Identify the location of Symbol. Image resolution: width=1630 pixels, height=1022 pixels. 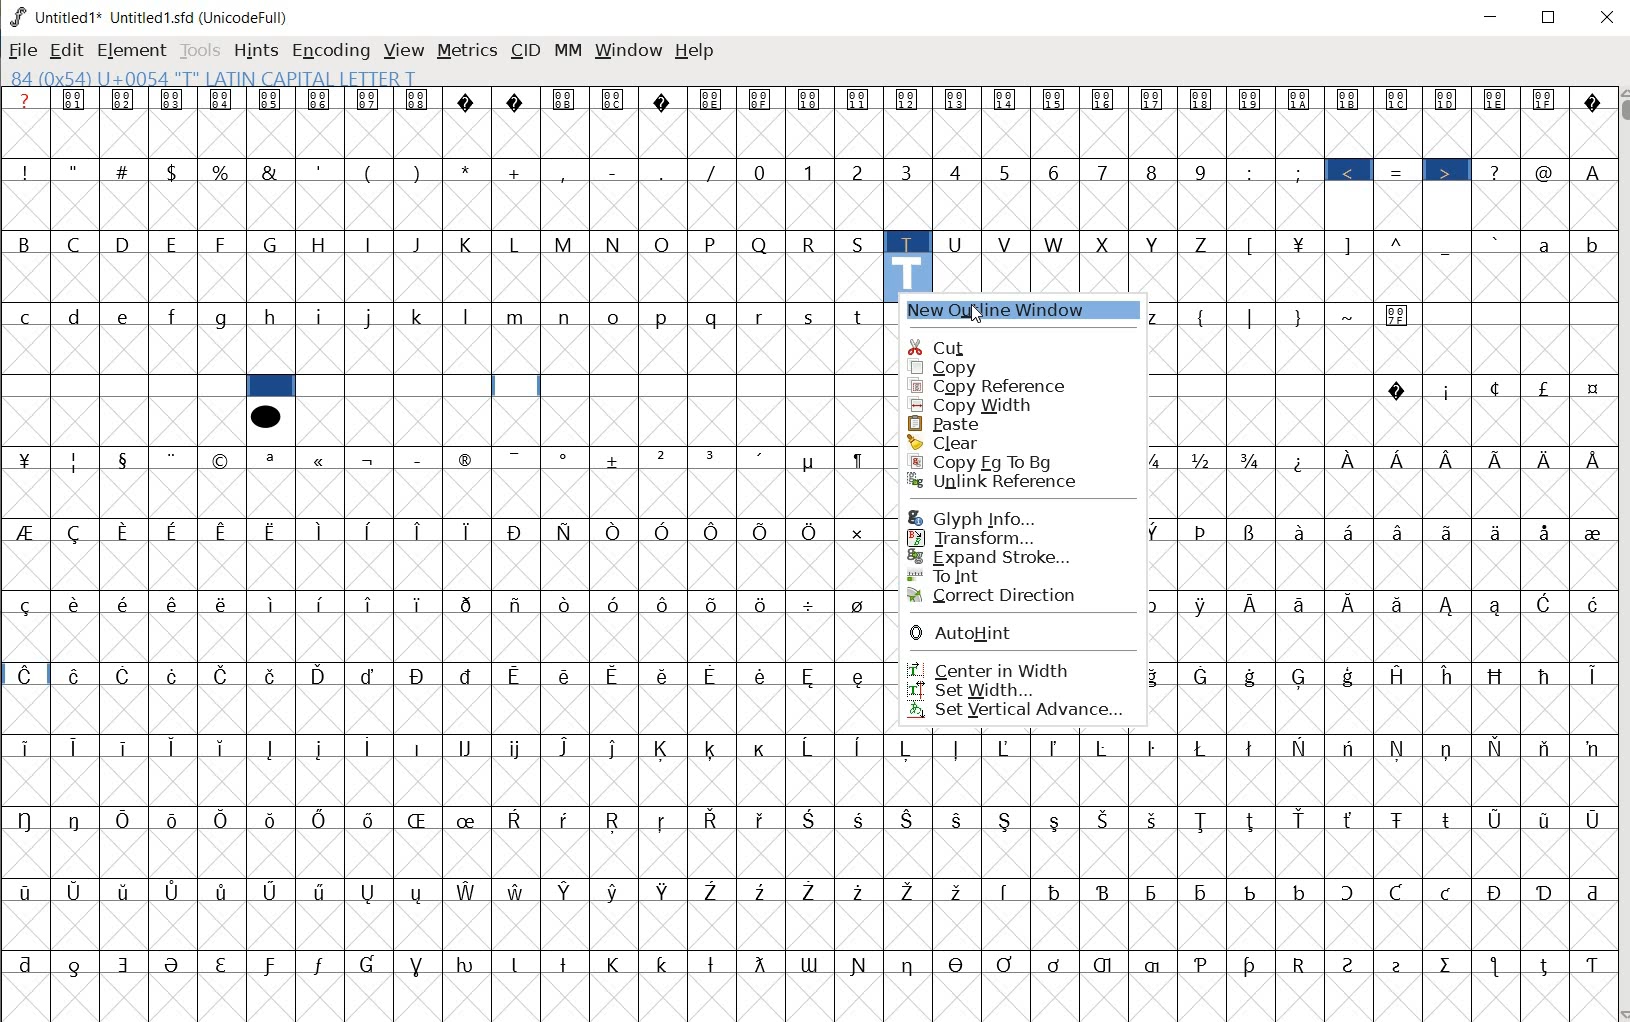
(1352, 99).